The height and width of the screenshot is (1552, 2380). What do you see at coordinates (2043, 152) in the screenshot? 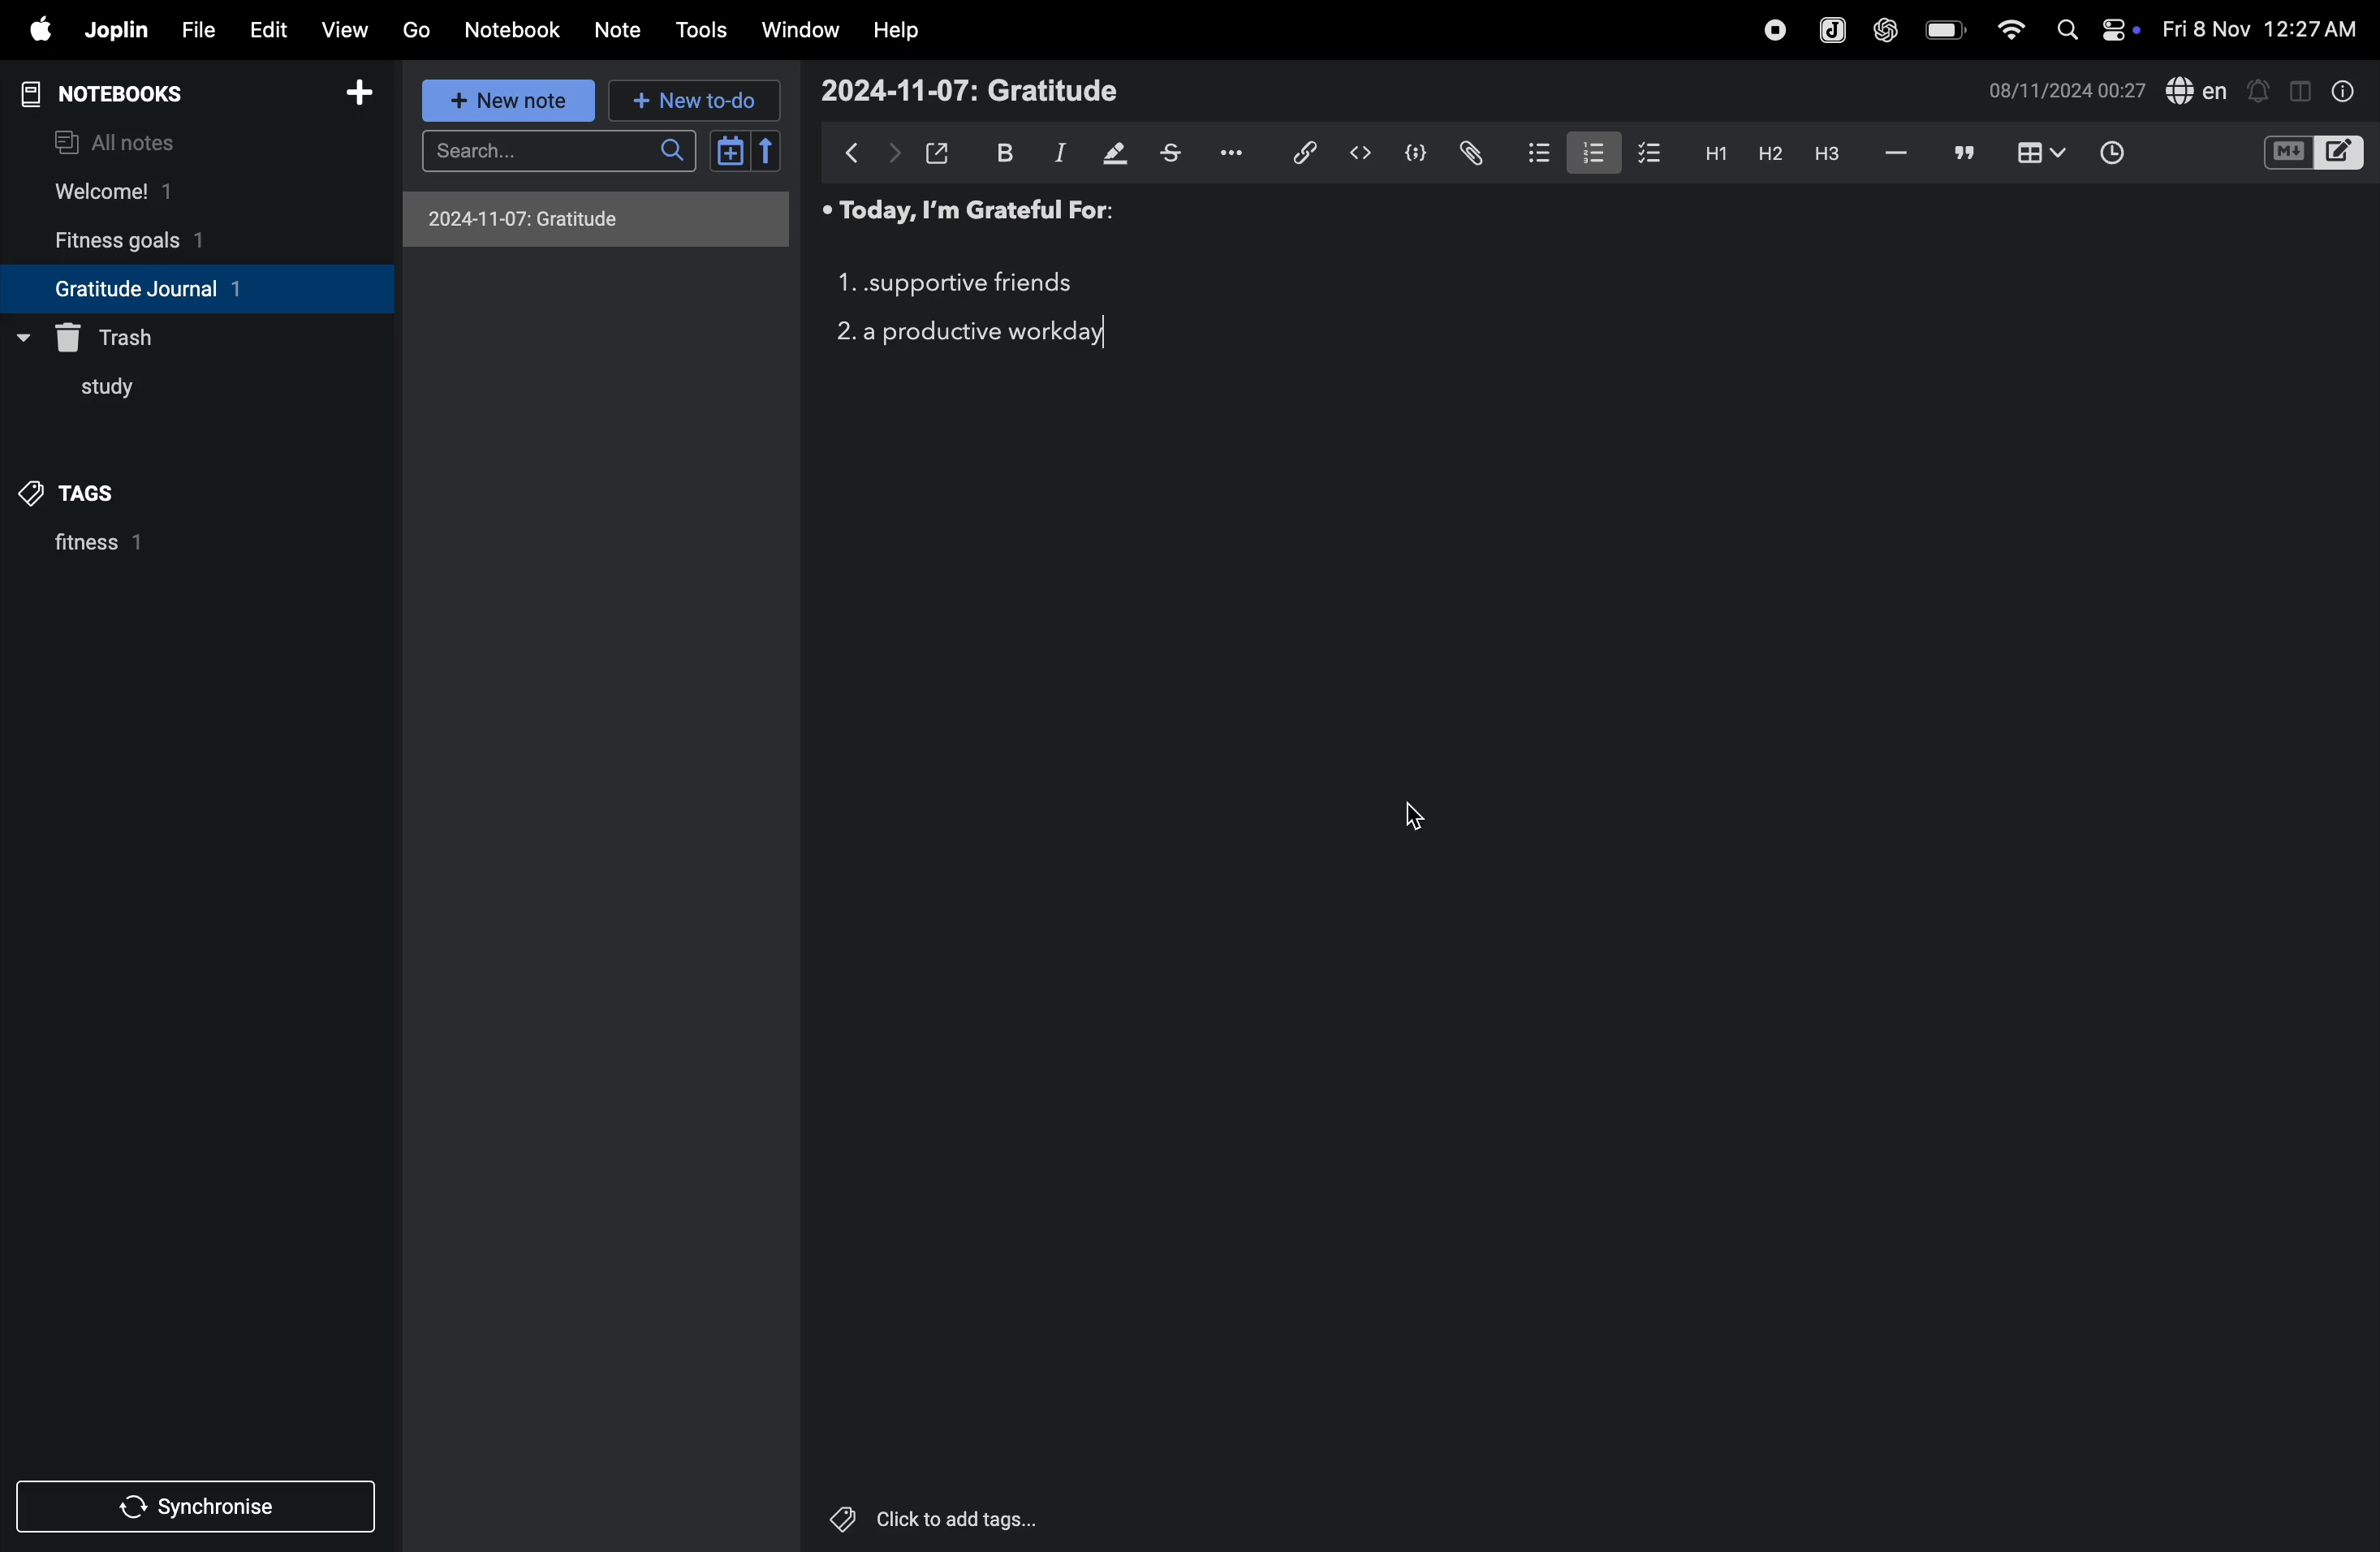
I see `table view` at bounding box center [2043, 152].